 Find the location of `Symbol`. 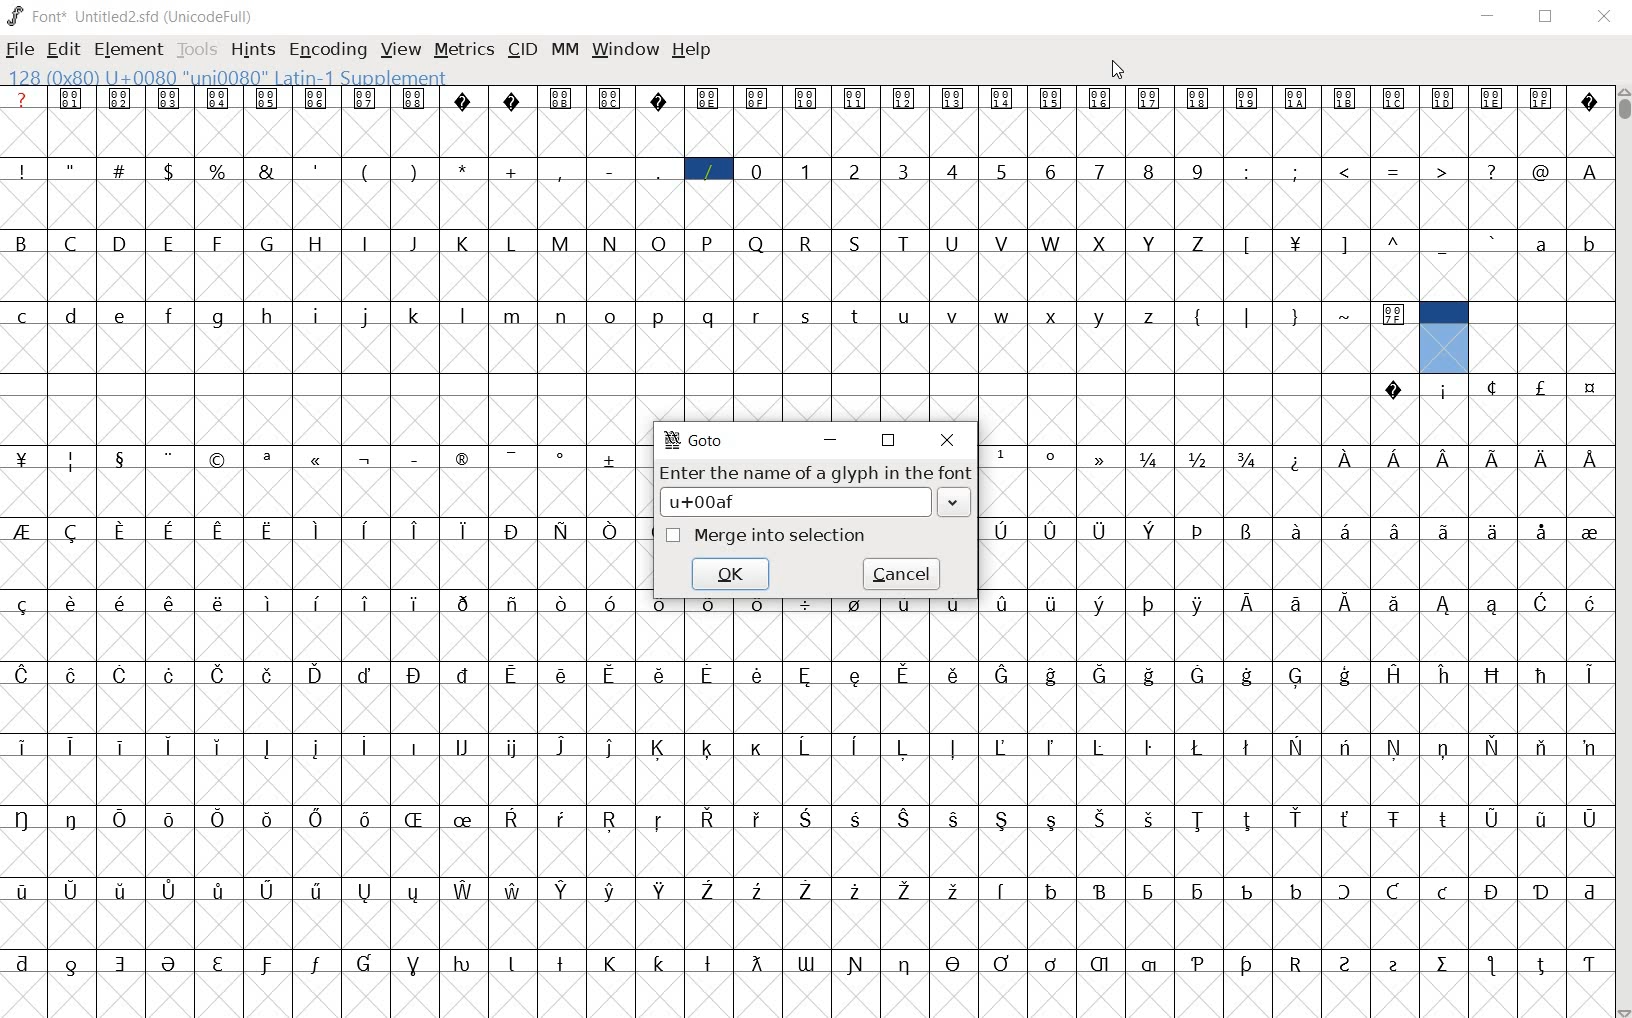

Symbol is located at coordinates (1152, 99).